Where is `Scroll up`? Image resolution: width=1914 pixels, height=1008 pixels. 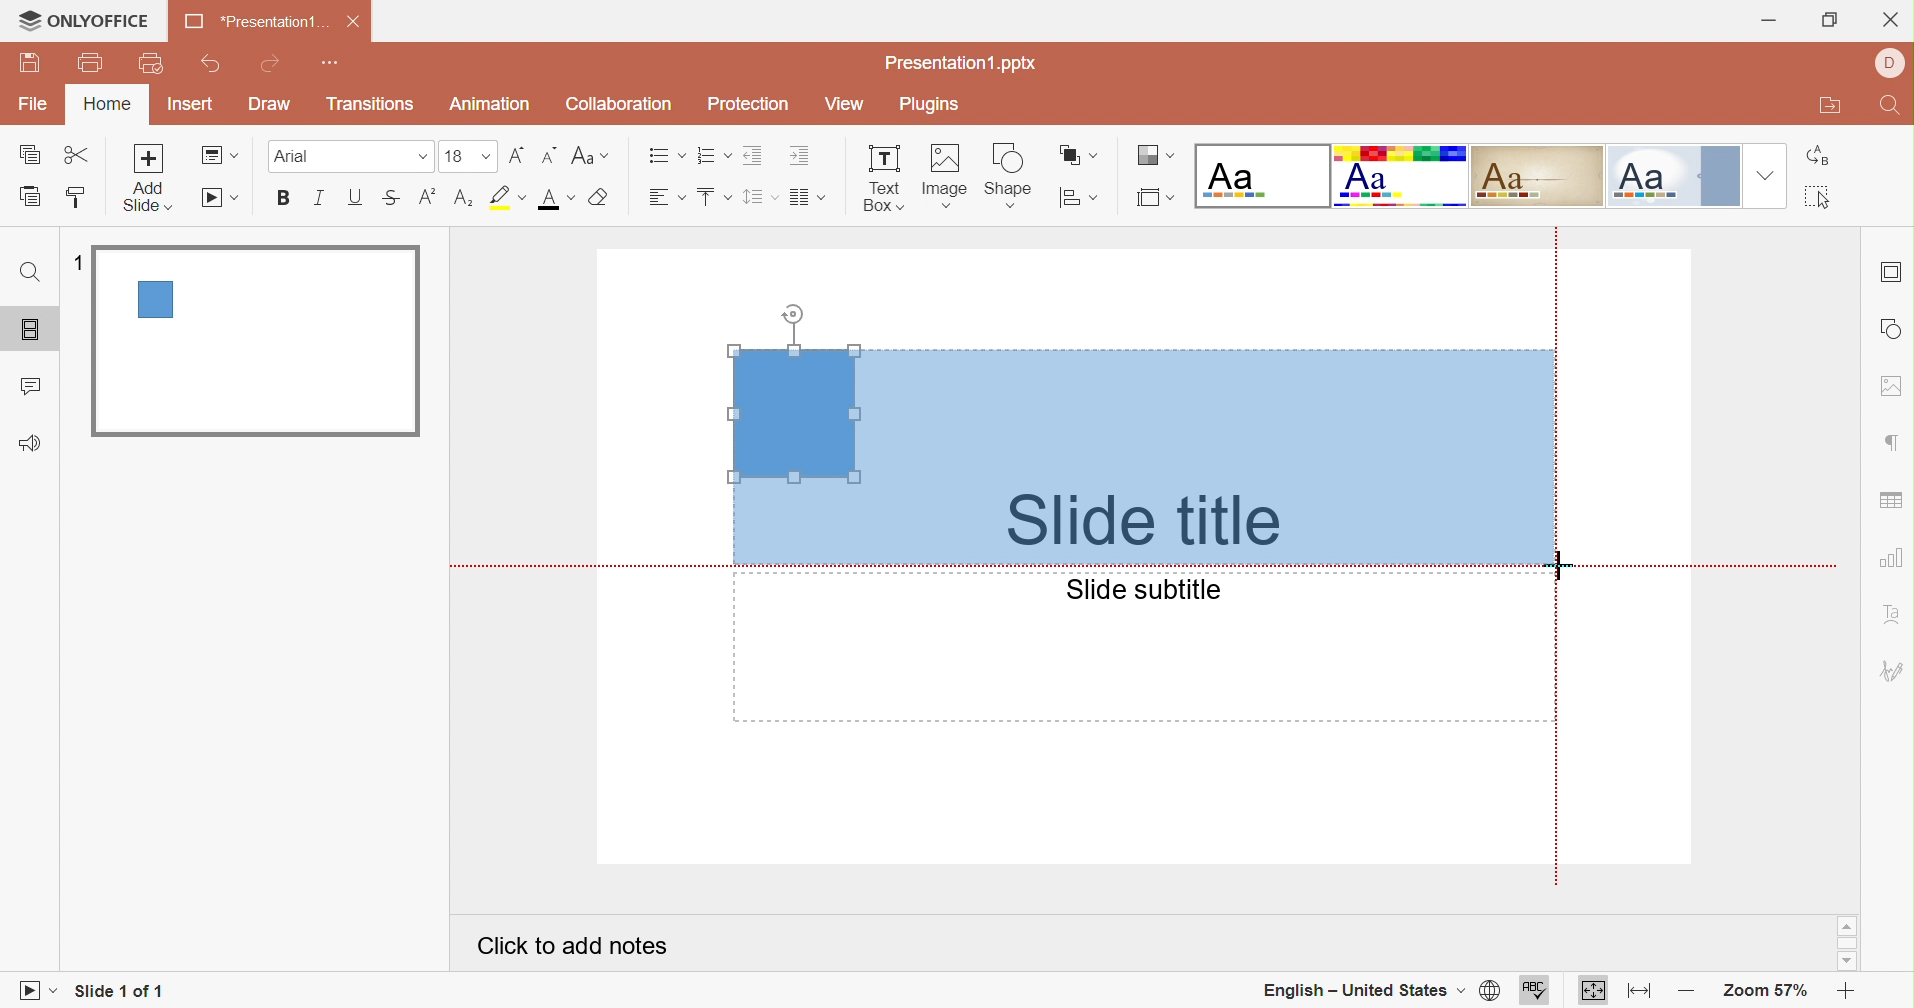
Scroll up is located at coordinates (1844, 925).